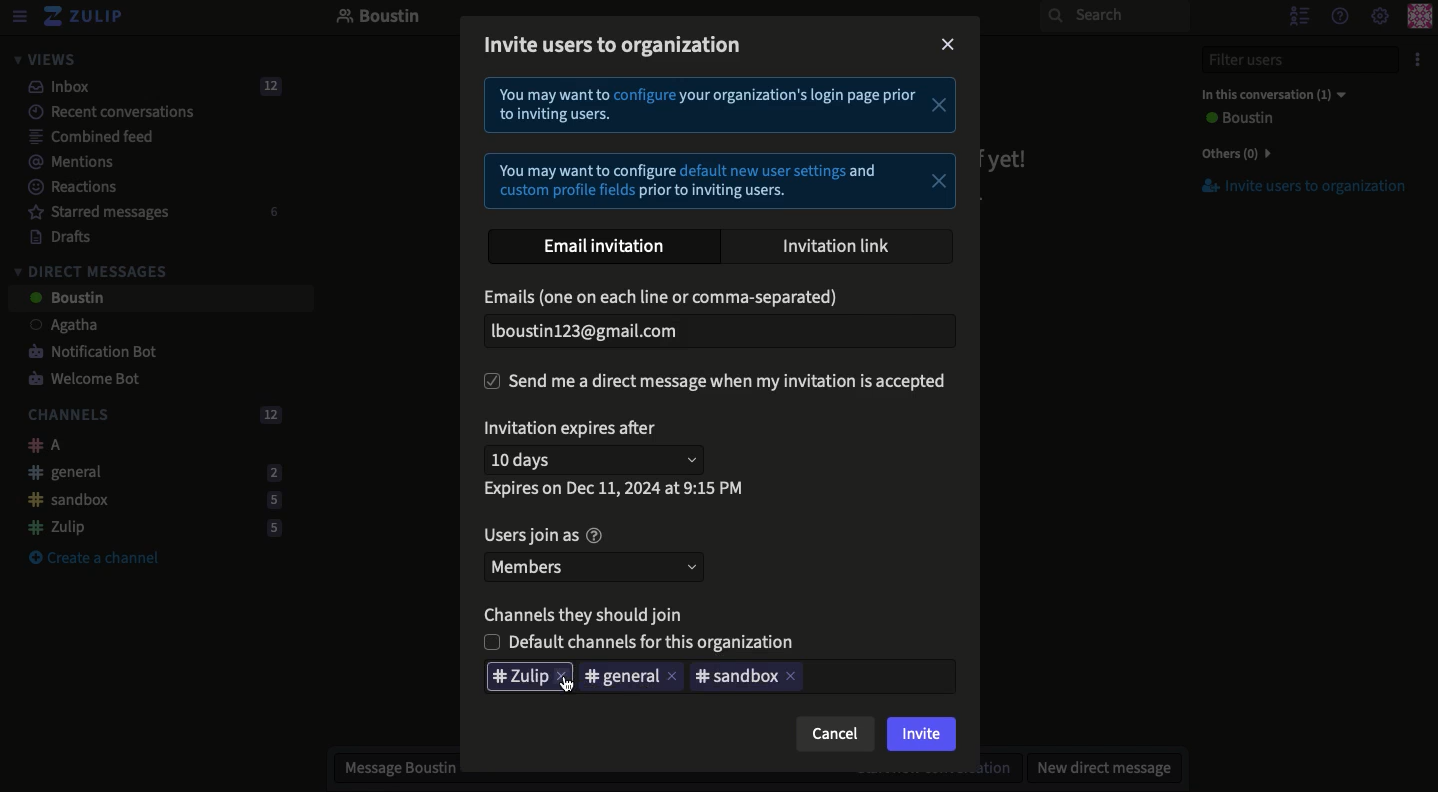 The width and height of the screenshot is (1438, 792). Describe the element at coordinates (948, 45) in the screenshot. I see `` at that location.